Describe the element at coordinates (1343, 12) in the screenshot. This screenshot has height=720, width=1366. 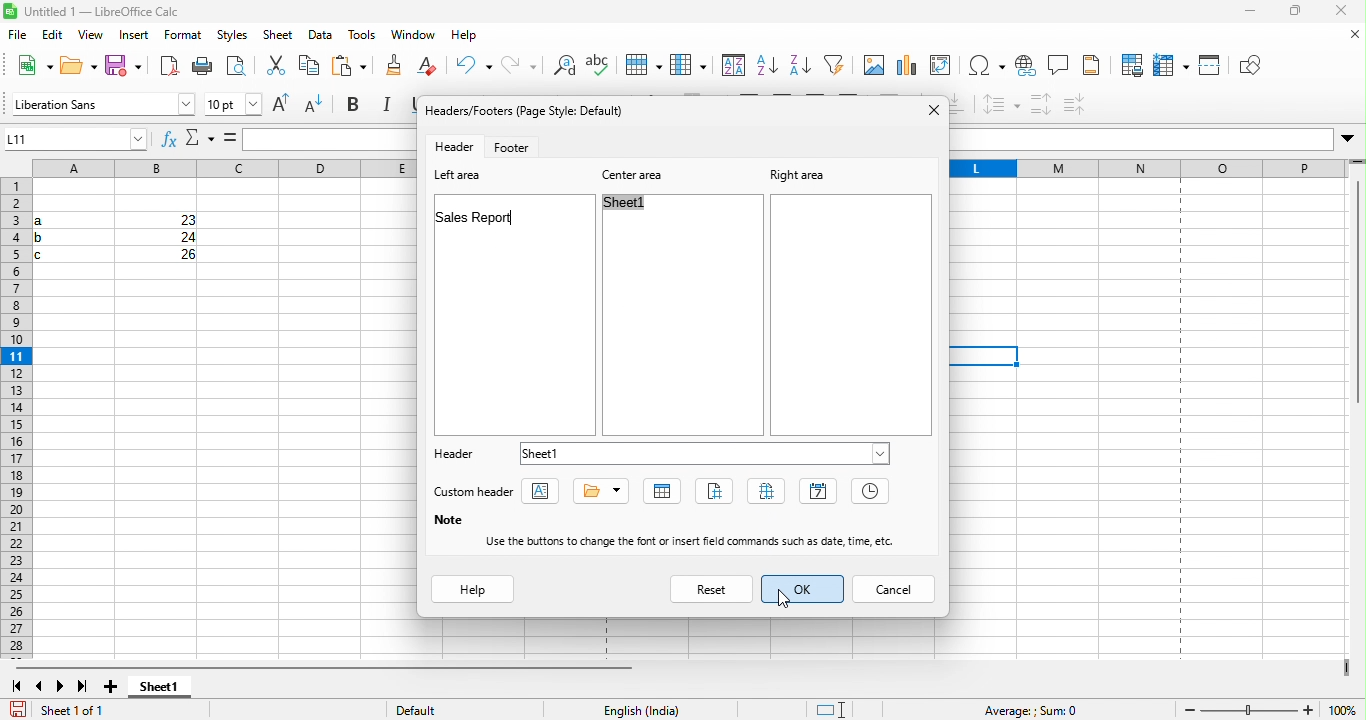
I see `close` at that location.